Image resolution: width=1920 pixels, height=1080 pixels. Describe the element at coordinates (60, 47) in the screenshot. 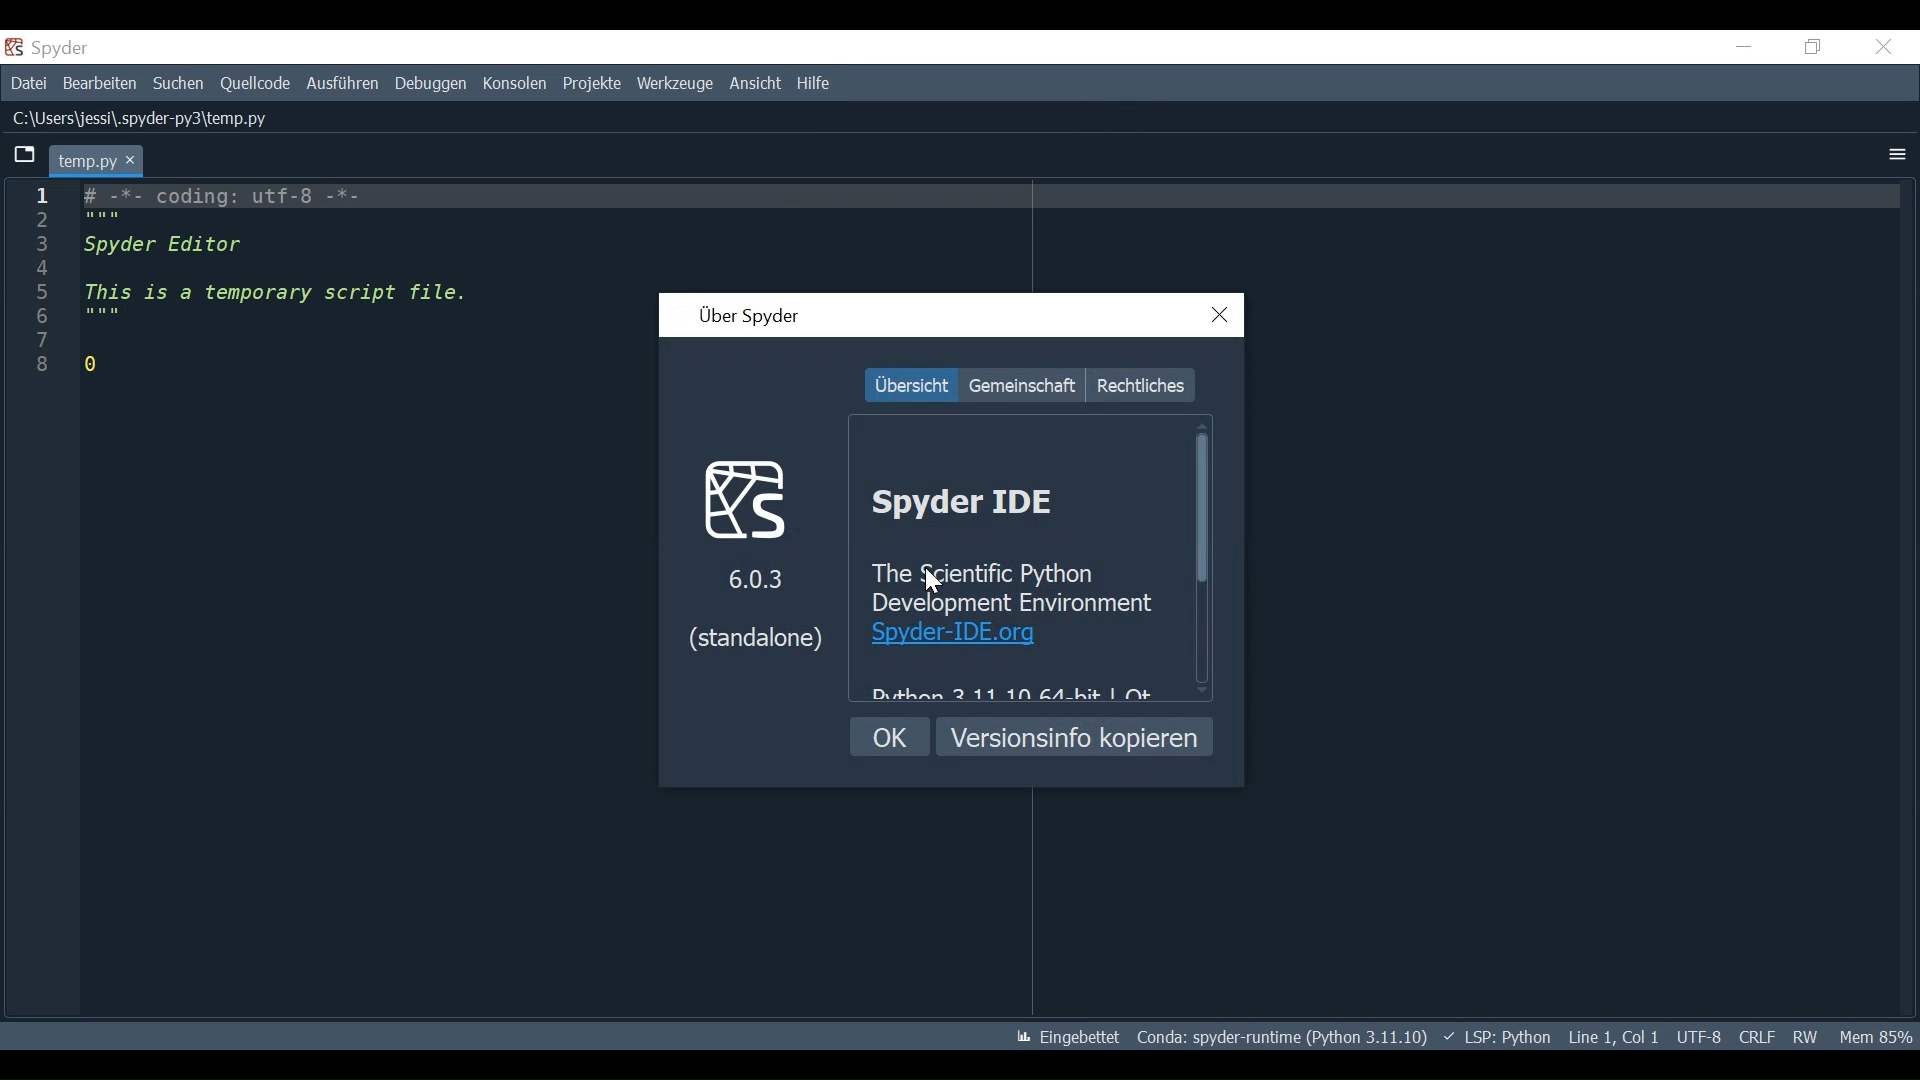

I see `spyder` at that location.